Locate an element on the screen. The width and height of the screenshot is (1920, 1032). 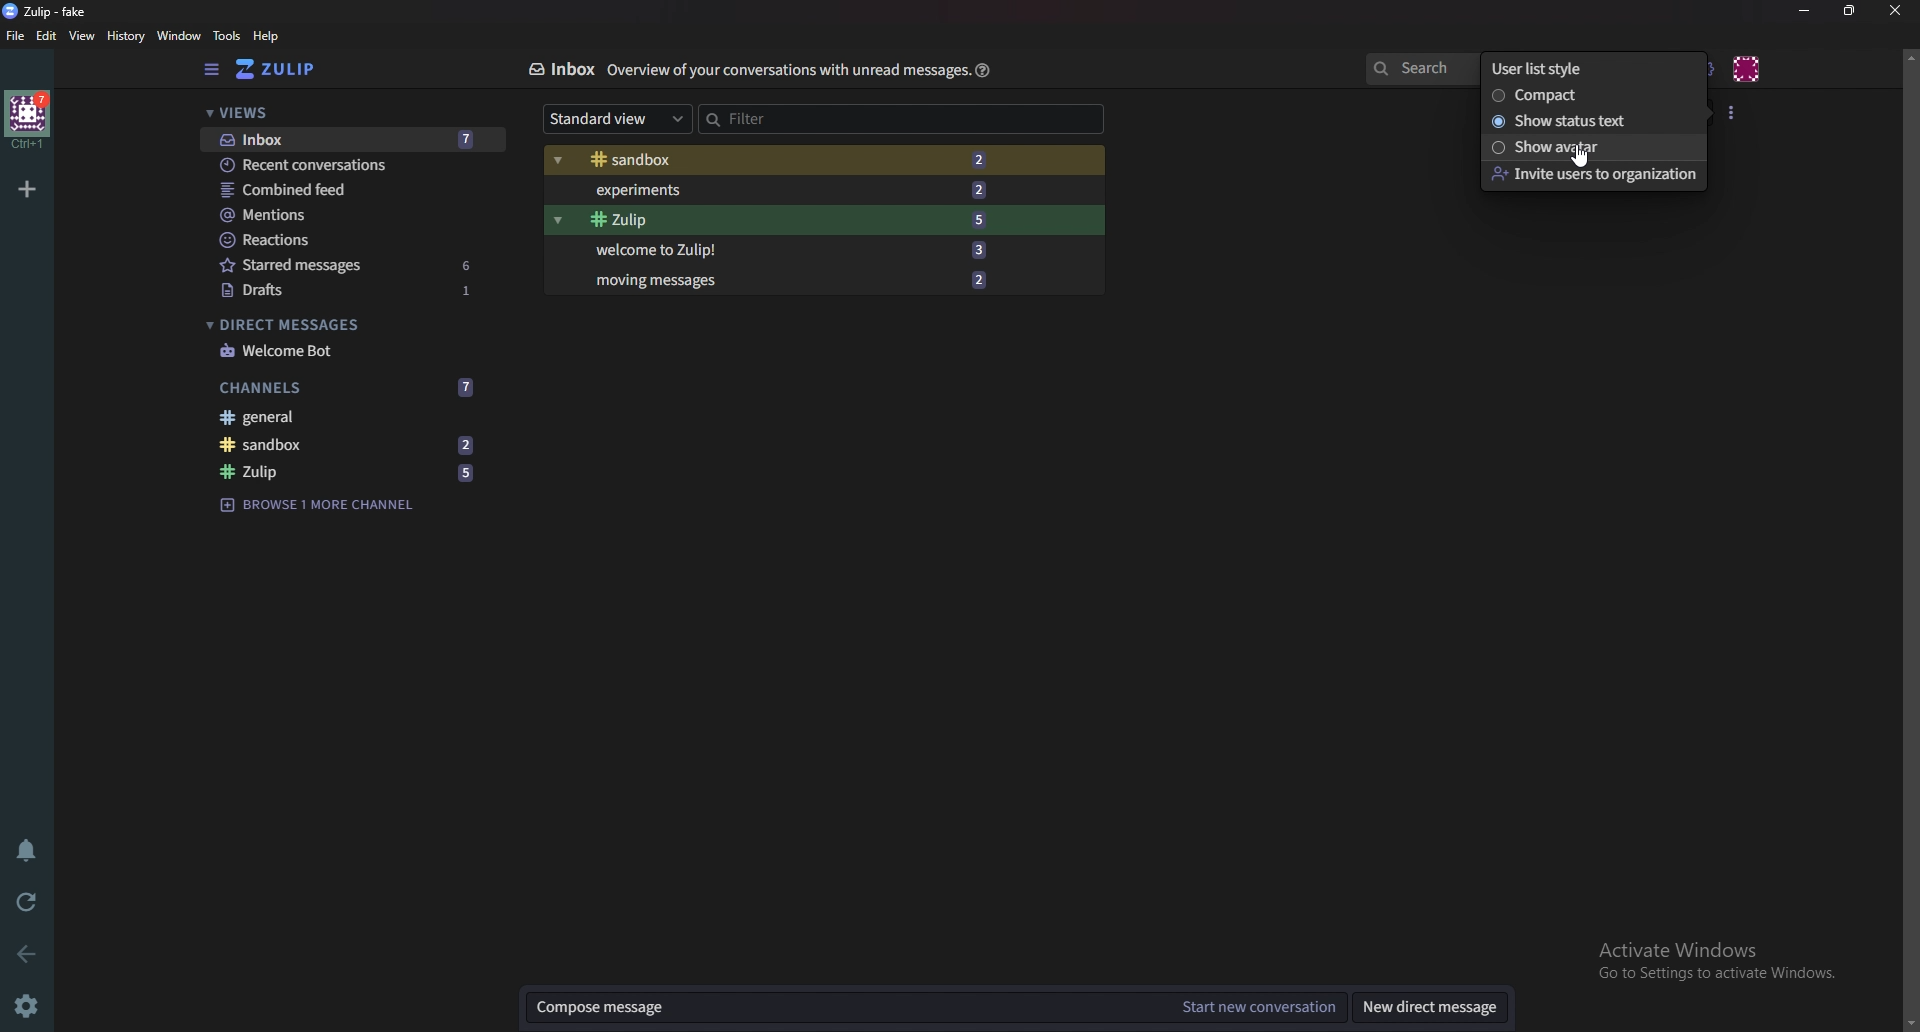
General is located at coordinates (350, 417).